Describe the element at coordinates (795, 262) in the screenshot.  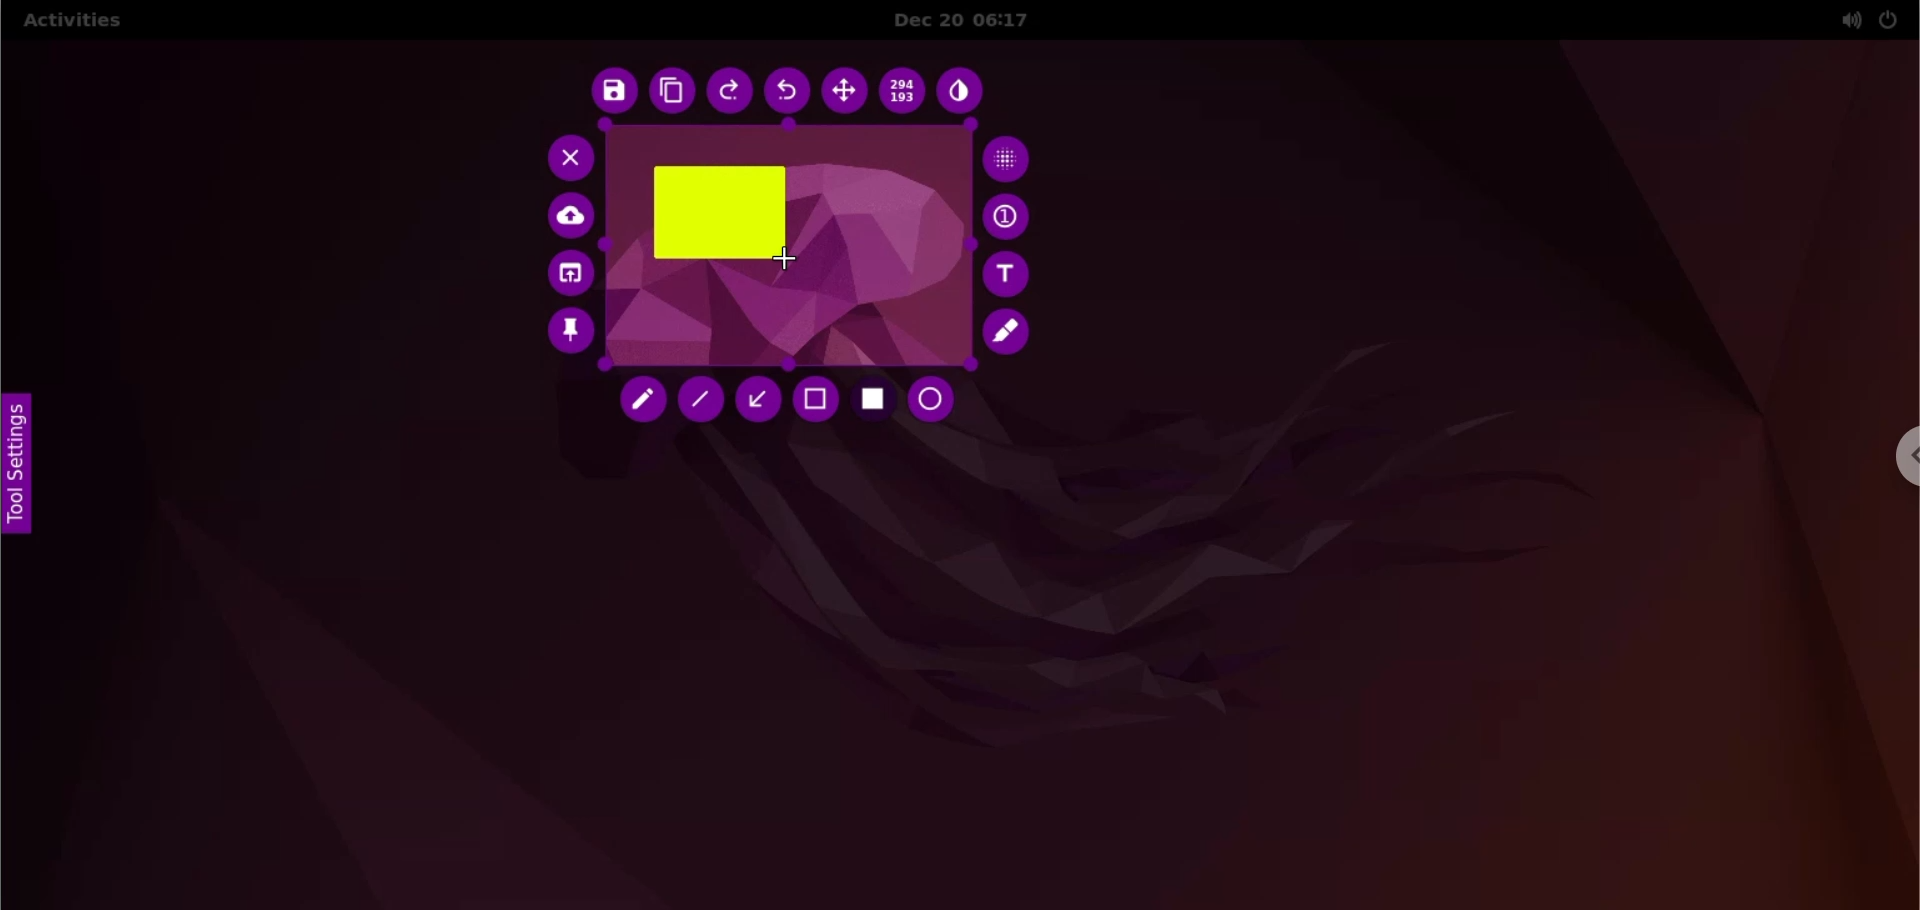
I see `cursor` at that location.